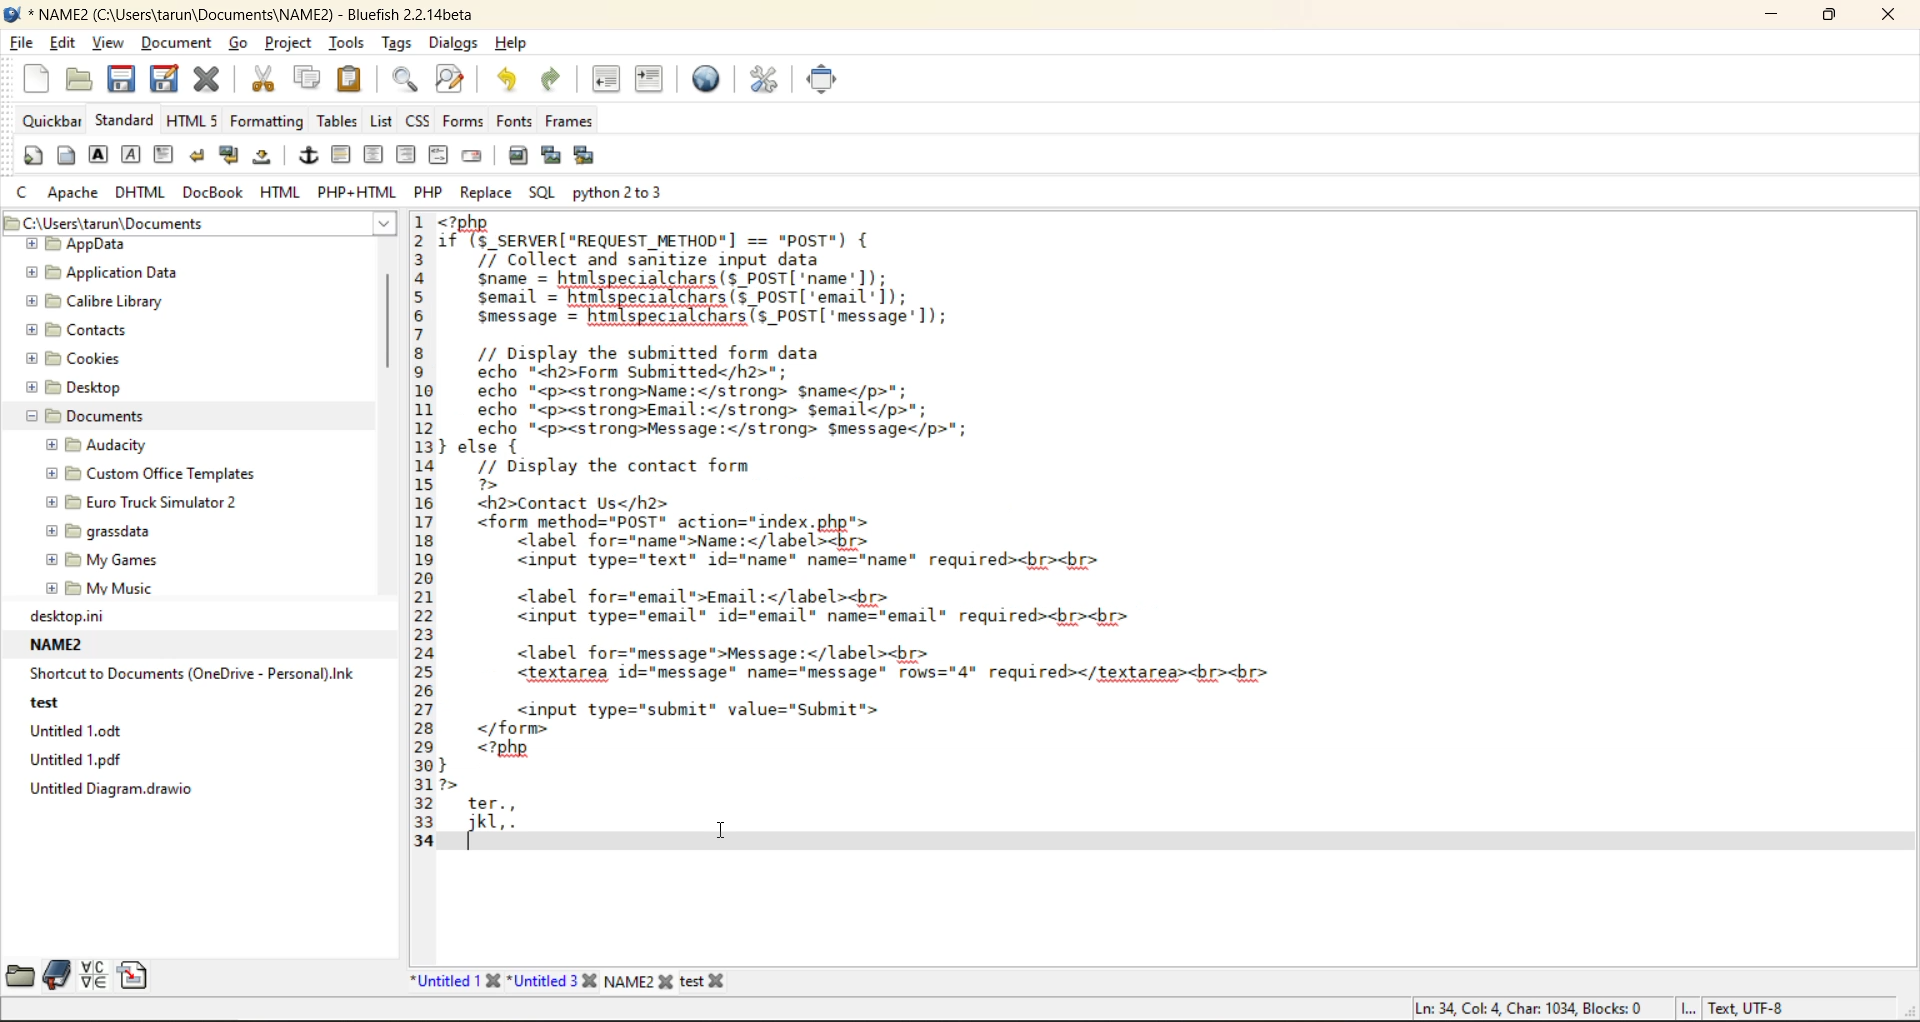  I want to click on Untitled 1.odt, so click(78, 734).